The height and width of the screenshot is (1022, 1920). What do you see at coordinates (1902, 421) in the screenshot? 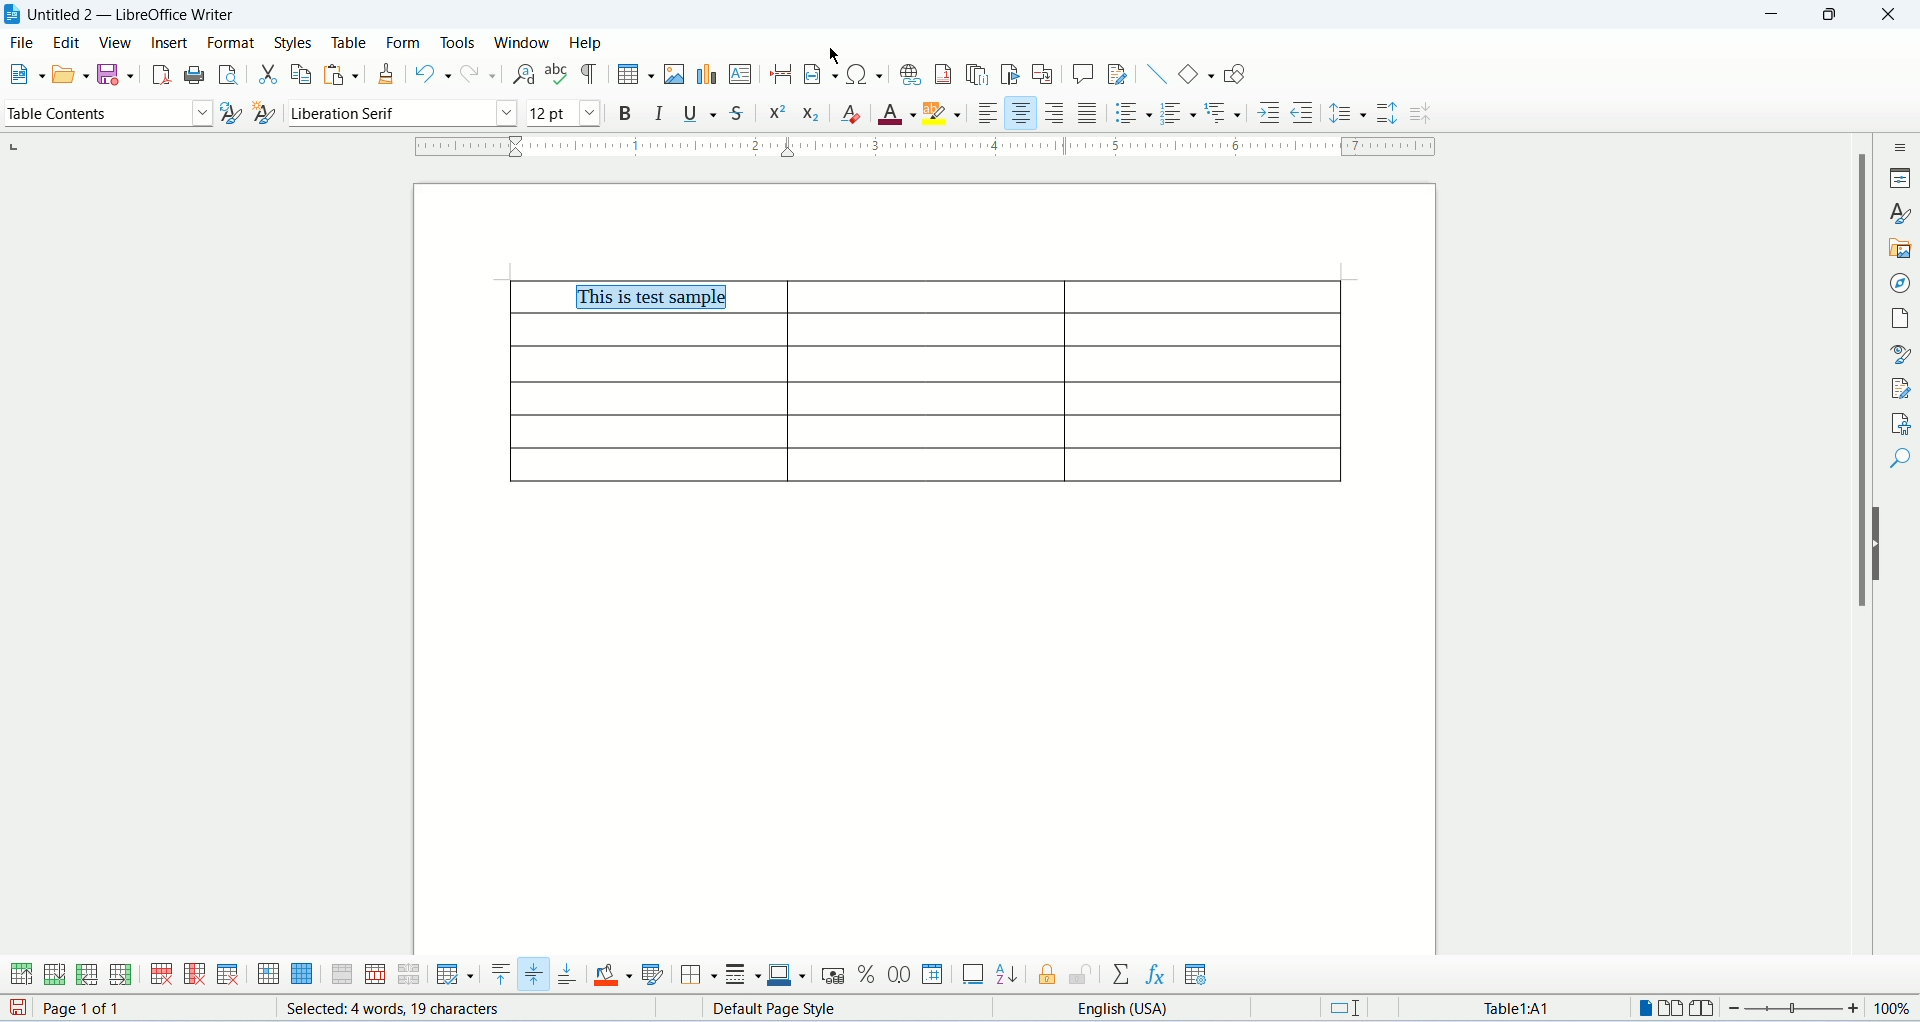
I see `accessibility check` at bounding box center [1902, 421].